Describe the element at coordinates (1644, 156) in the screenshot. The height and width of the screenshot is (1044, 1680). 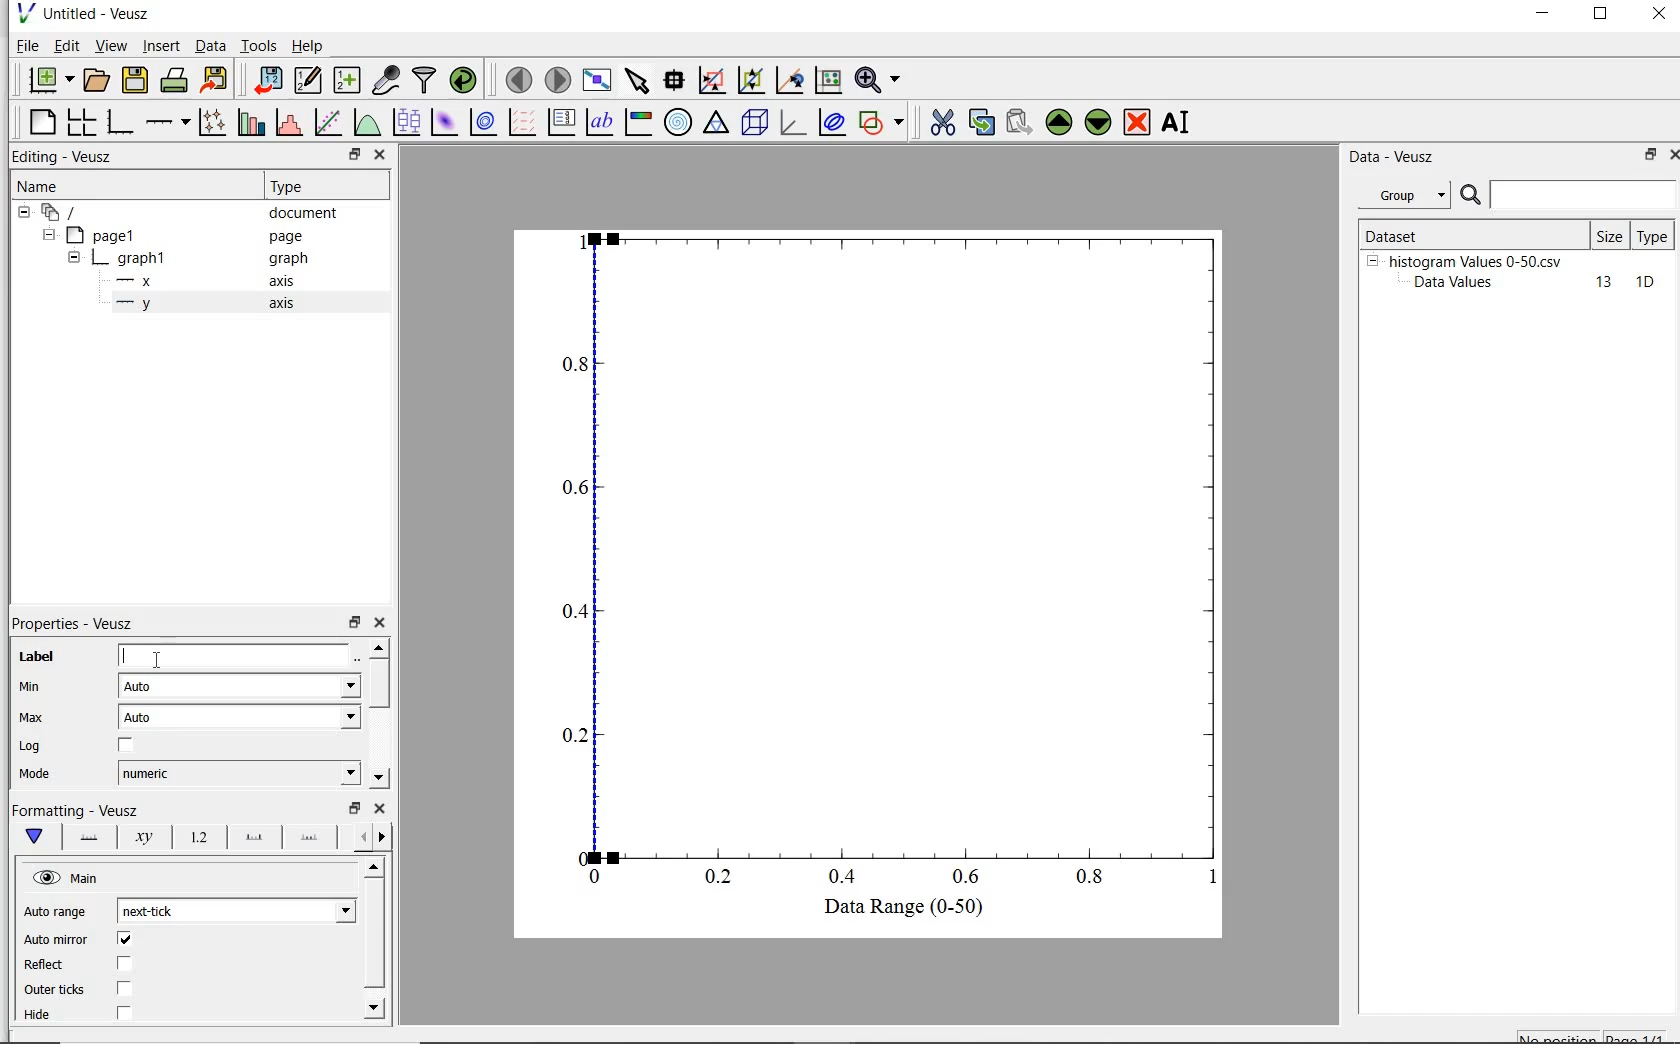
I see `restore down` at that location.